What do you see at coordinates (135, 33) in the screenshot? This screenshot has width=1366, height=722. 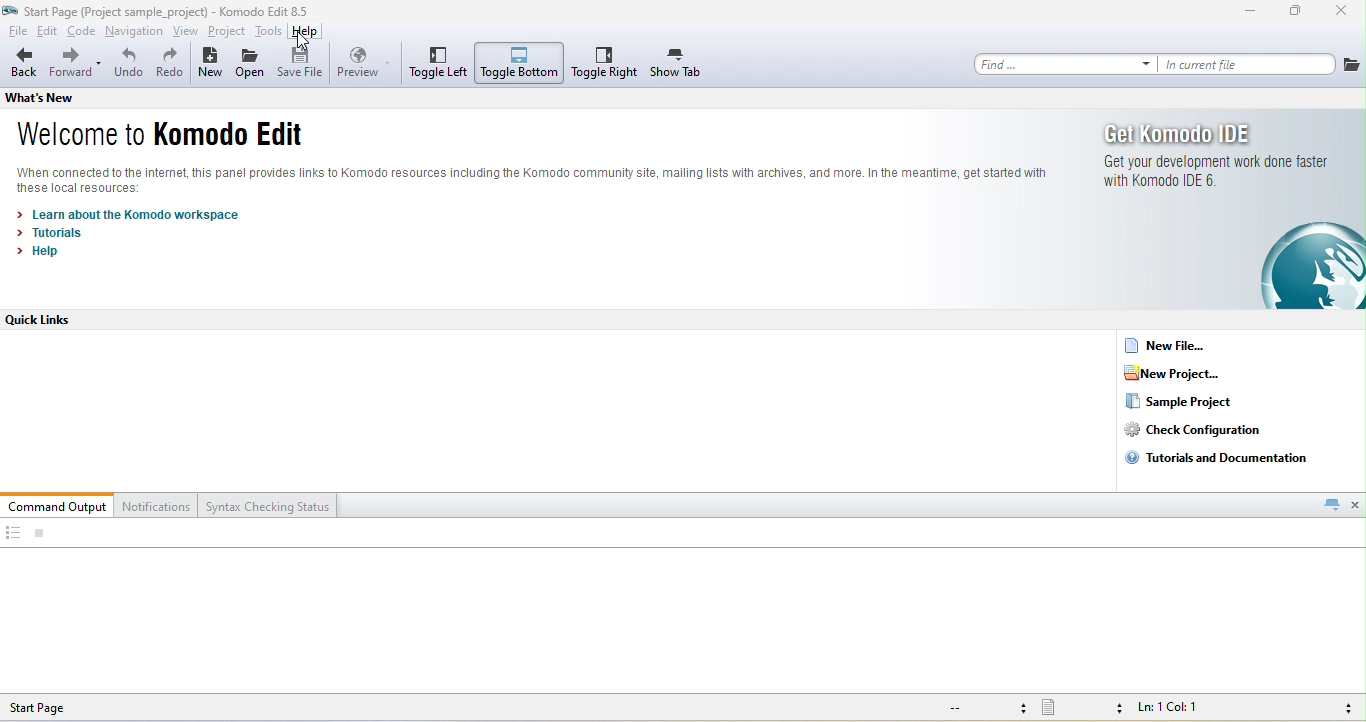 I see `navigation` at bounding box center [135, 33].